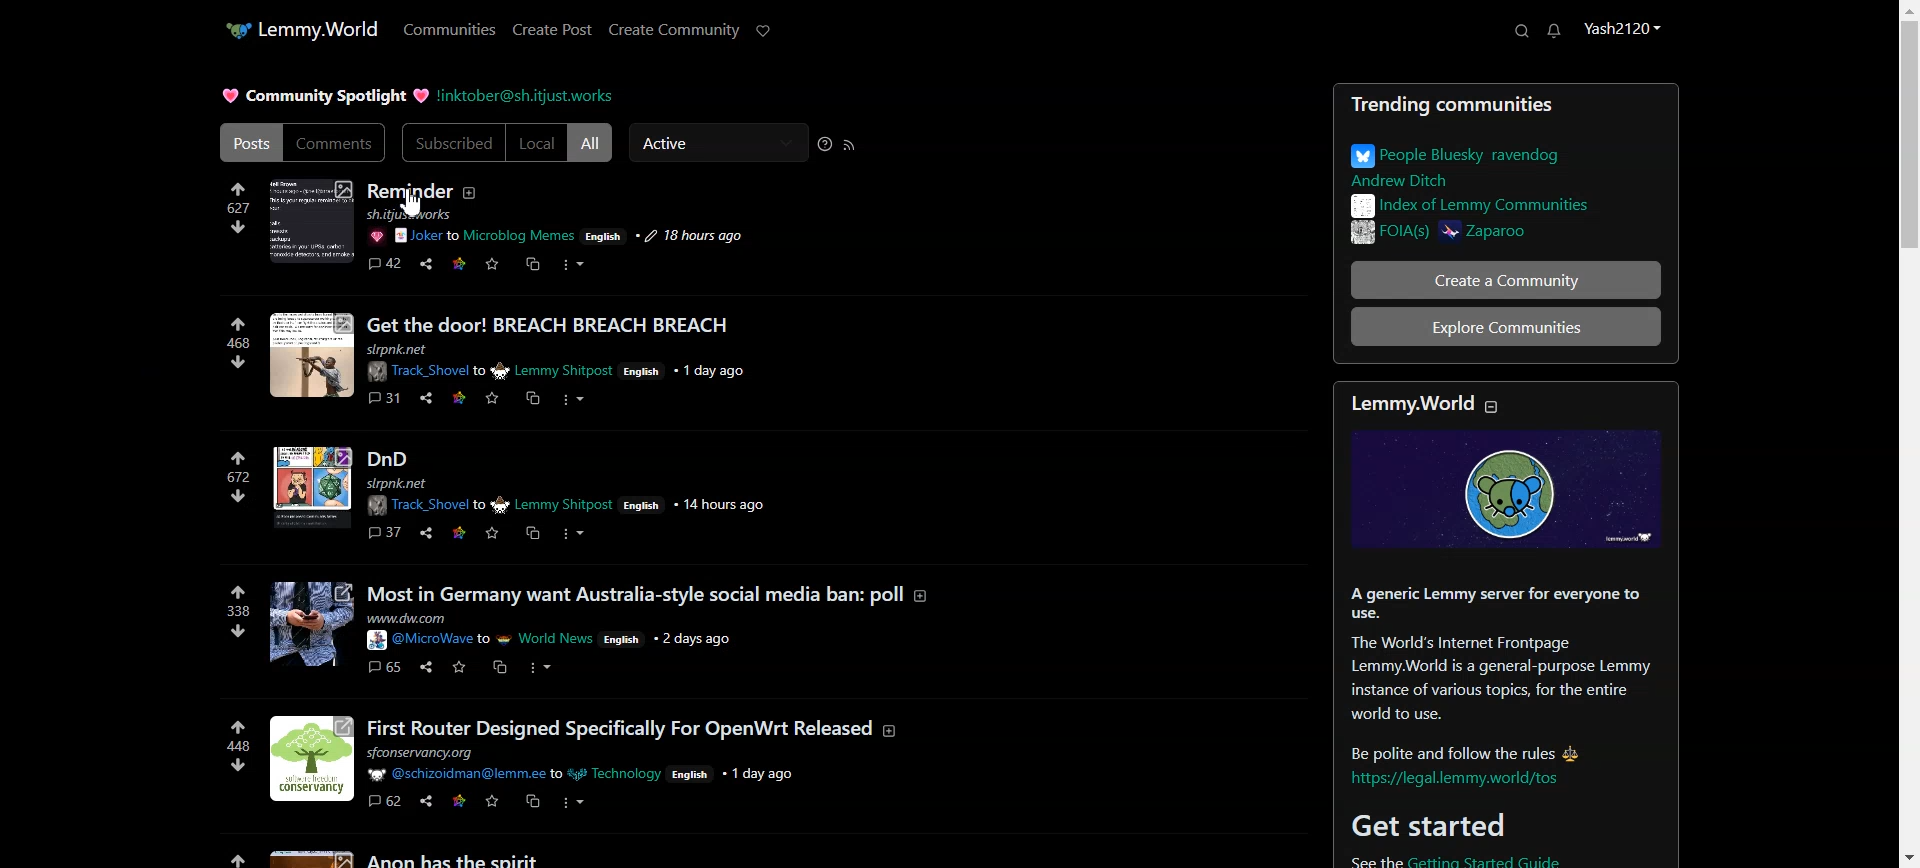 The height and width of the screenshot is (868, 1920). I want to click on Sorting help, so click(825, 144).